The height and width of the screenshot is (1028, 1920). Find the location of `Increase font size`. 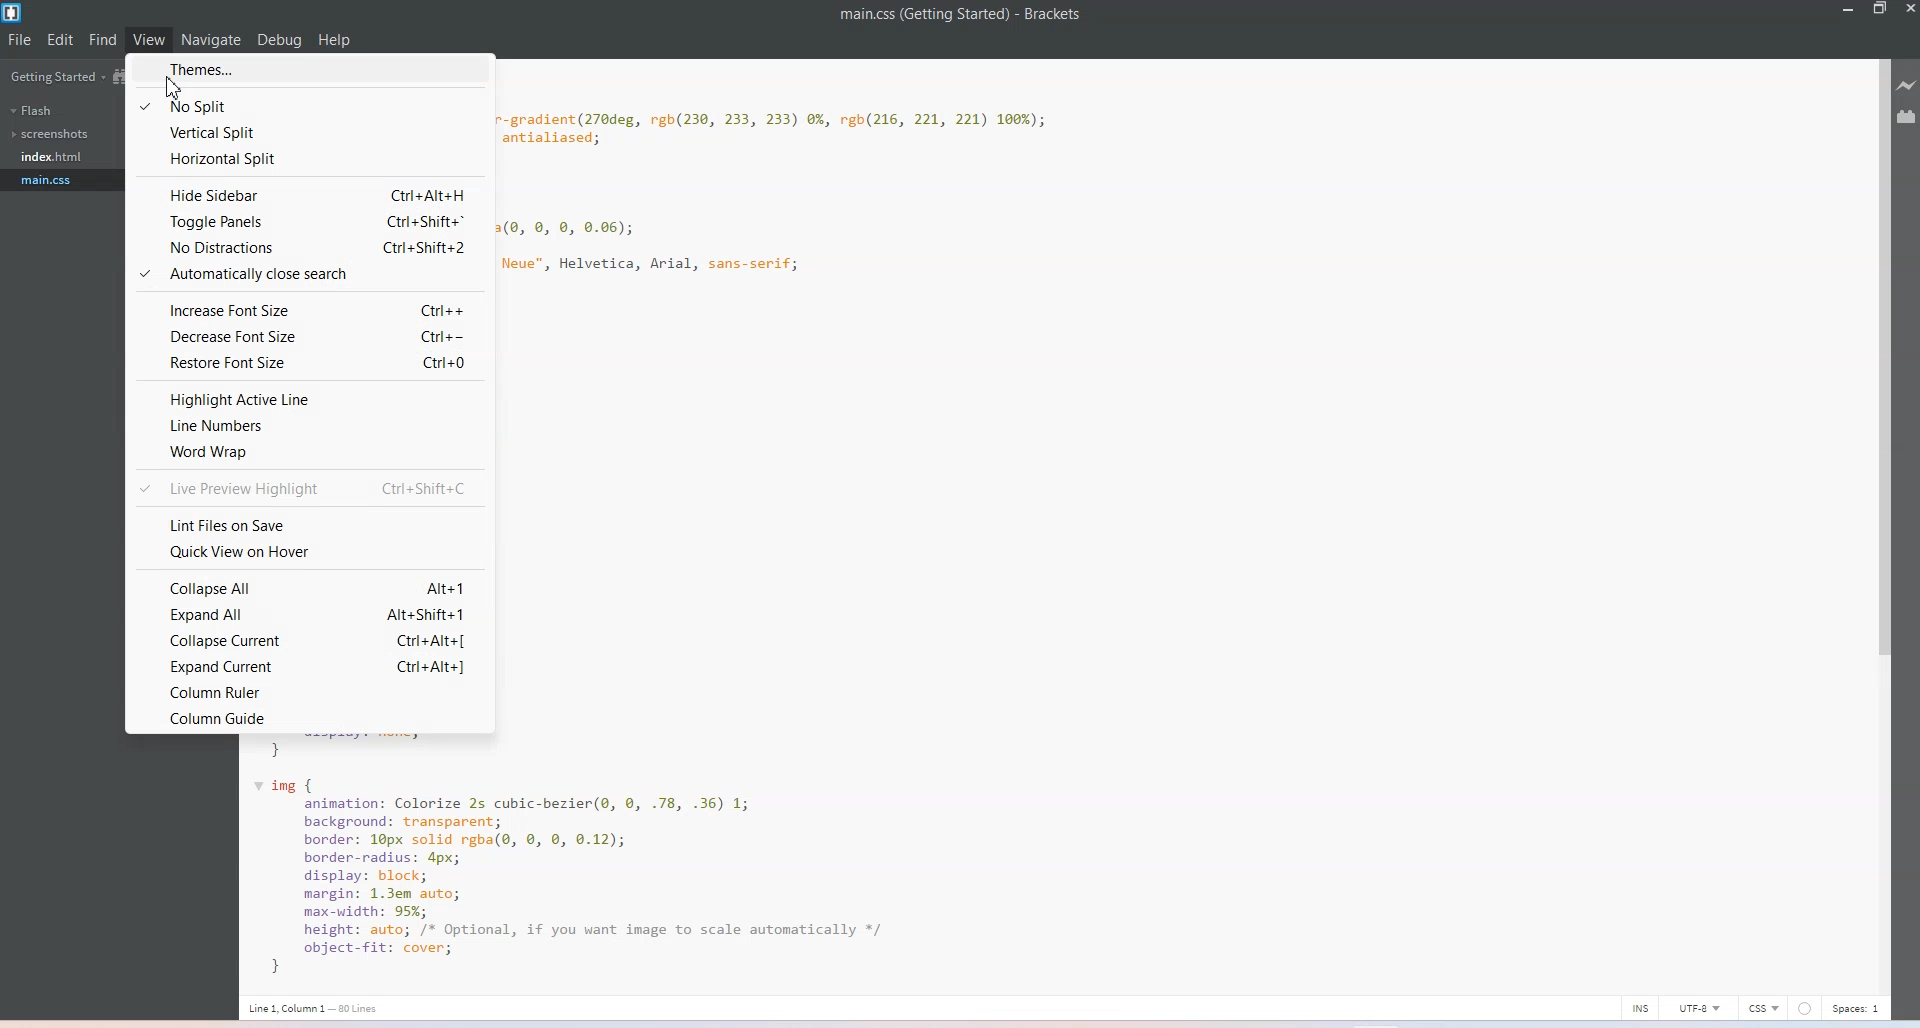

Increase font size is located at coordinates (309, 308).